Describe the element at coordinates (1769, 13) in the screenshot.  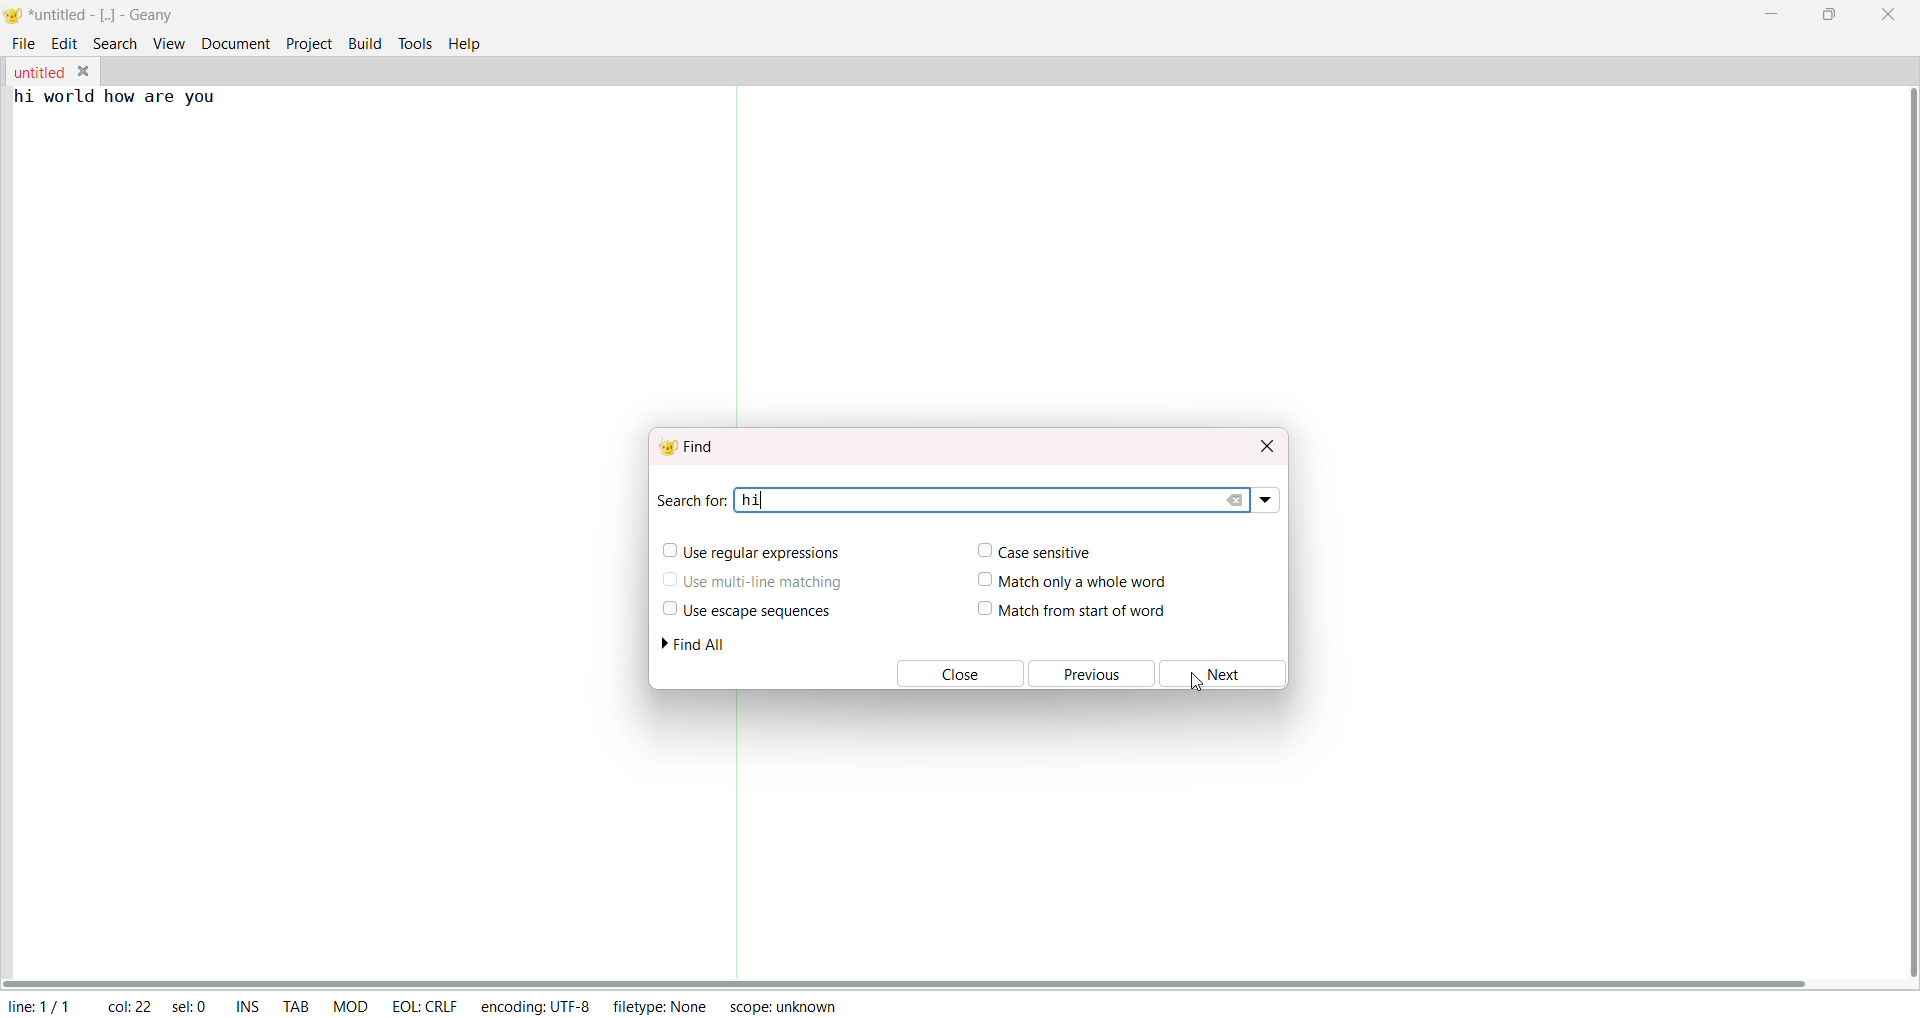
I see `minimize` at that location.